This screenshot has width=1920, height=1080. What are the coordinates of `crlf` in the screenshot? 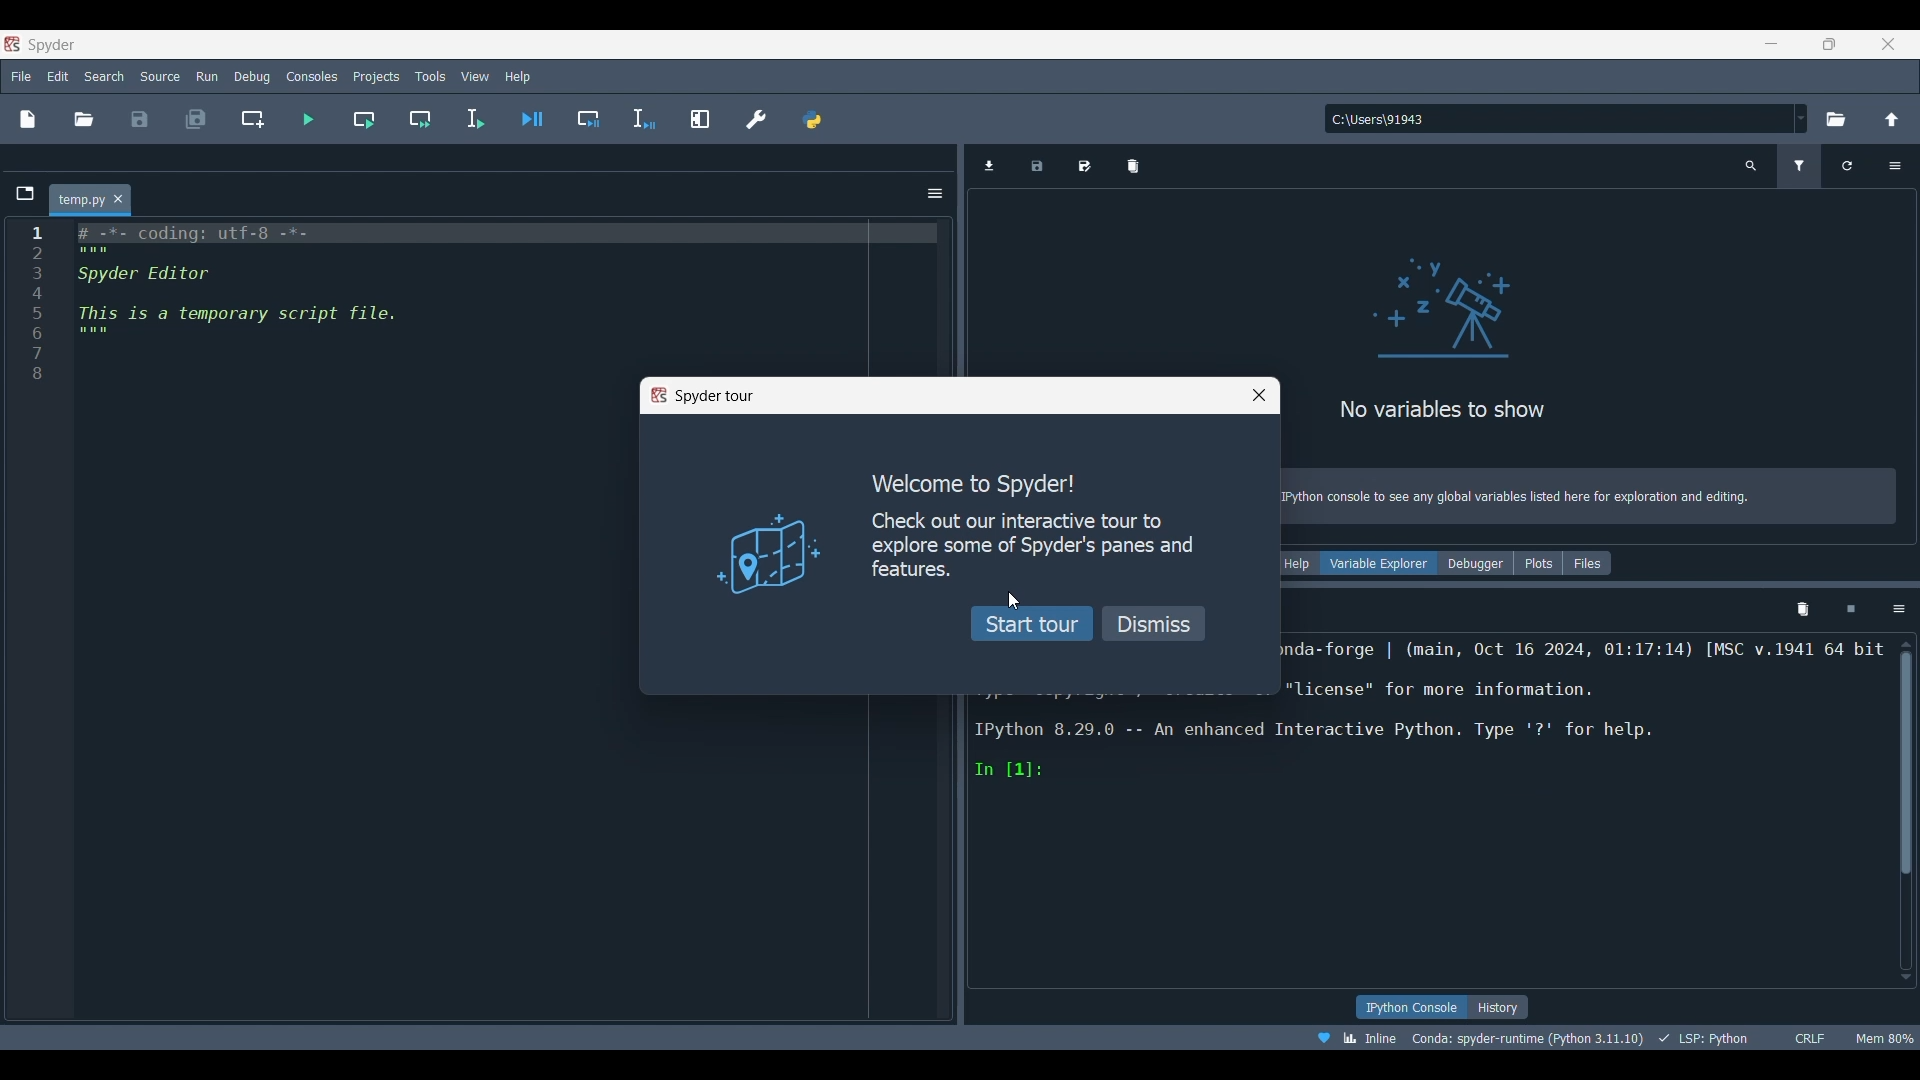 It's located at (1784, 1038).